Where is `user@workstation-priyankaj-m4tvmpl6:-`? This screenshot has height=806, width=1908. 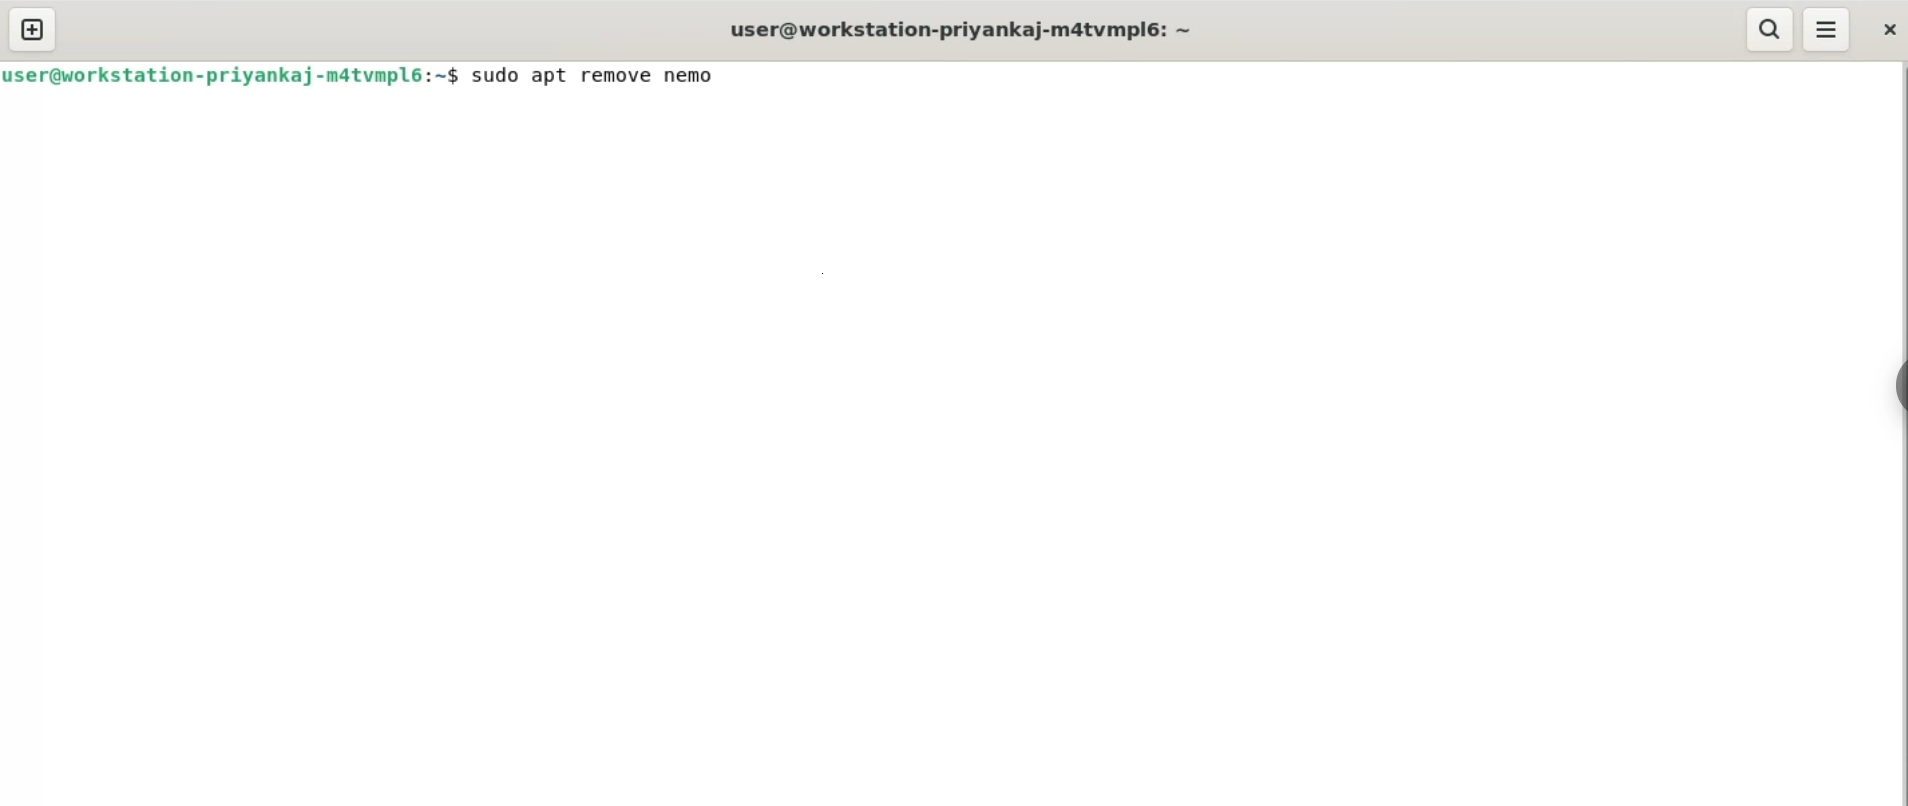
user@workstation-priyankaj-m4tvmpl6:- is located at coordinates (962, 28).